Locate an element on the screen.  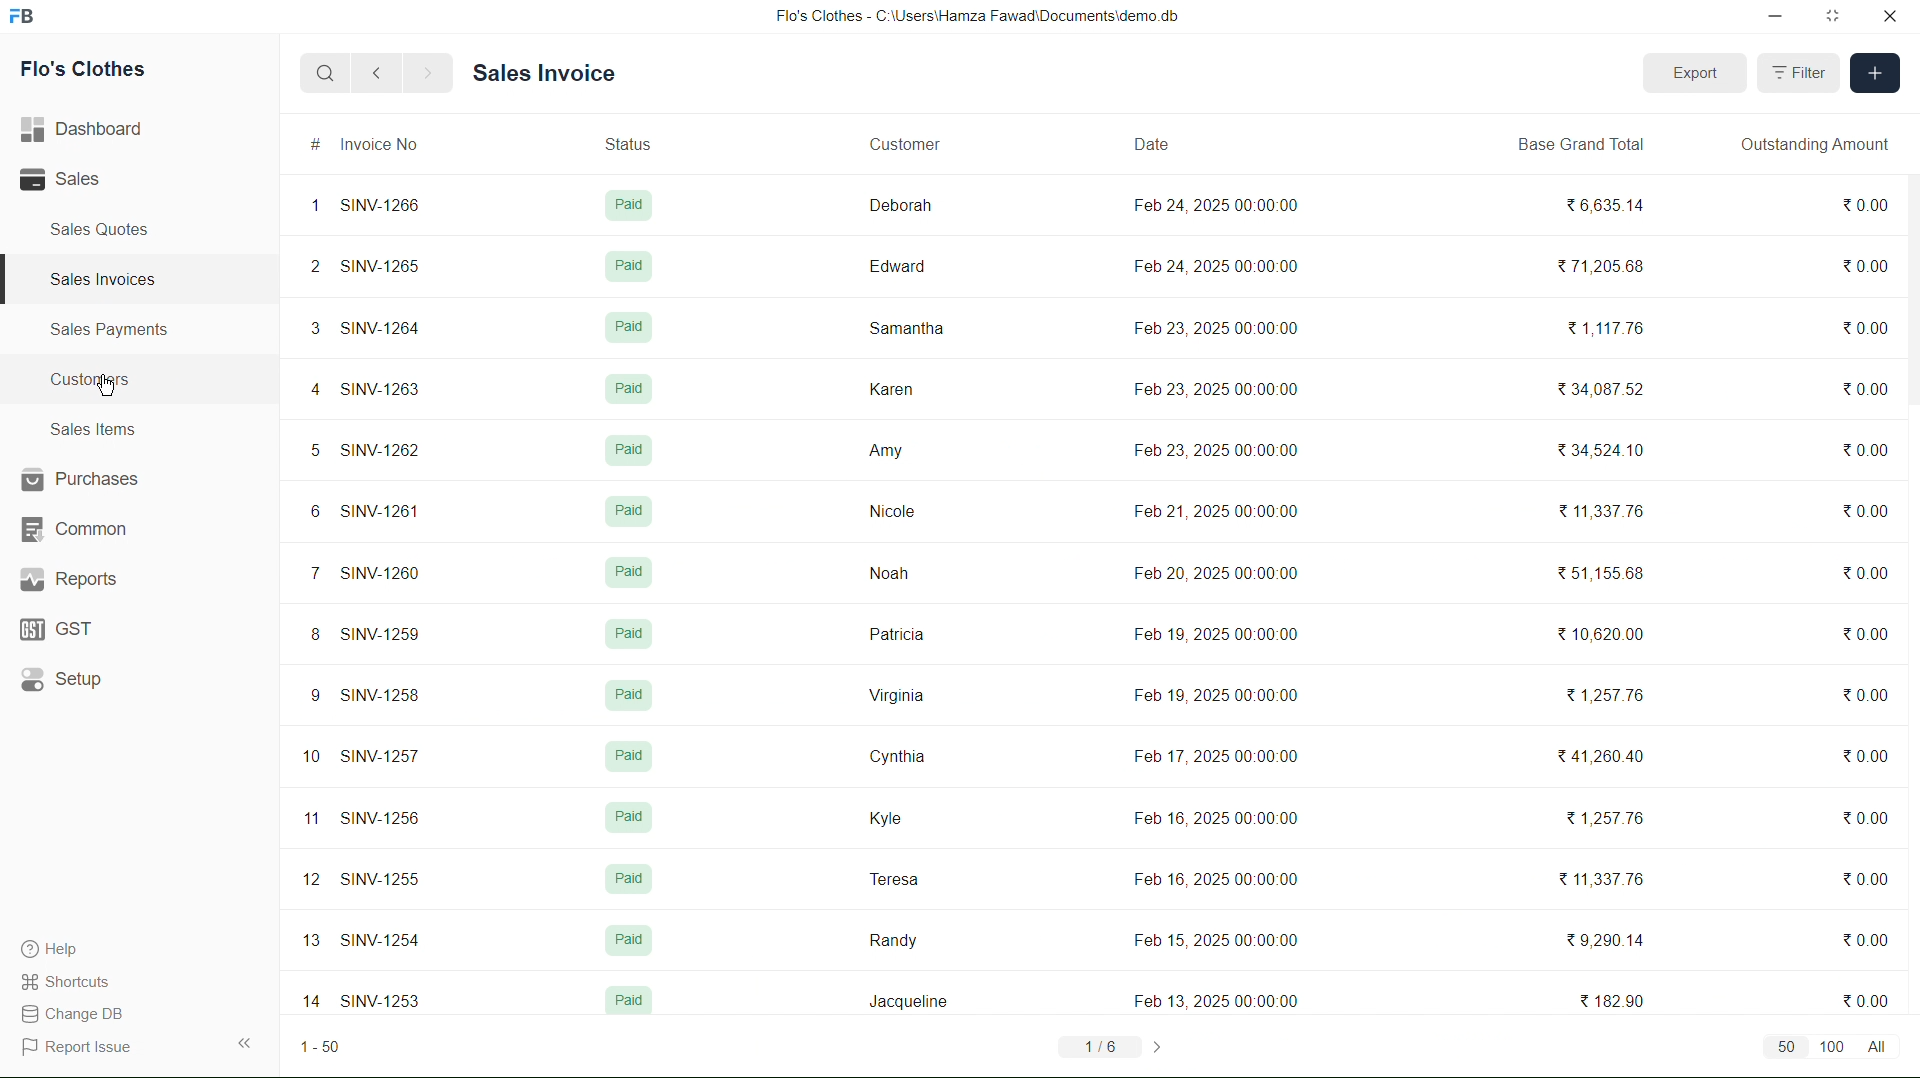
Paid is located at coordinates (628, 694).